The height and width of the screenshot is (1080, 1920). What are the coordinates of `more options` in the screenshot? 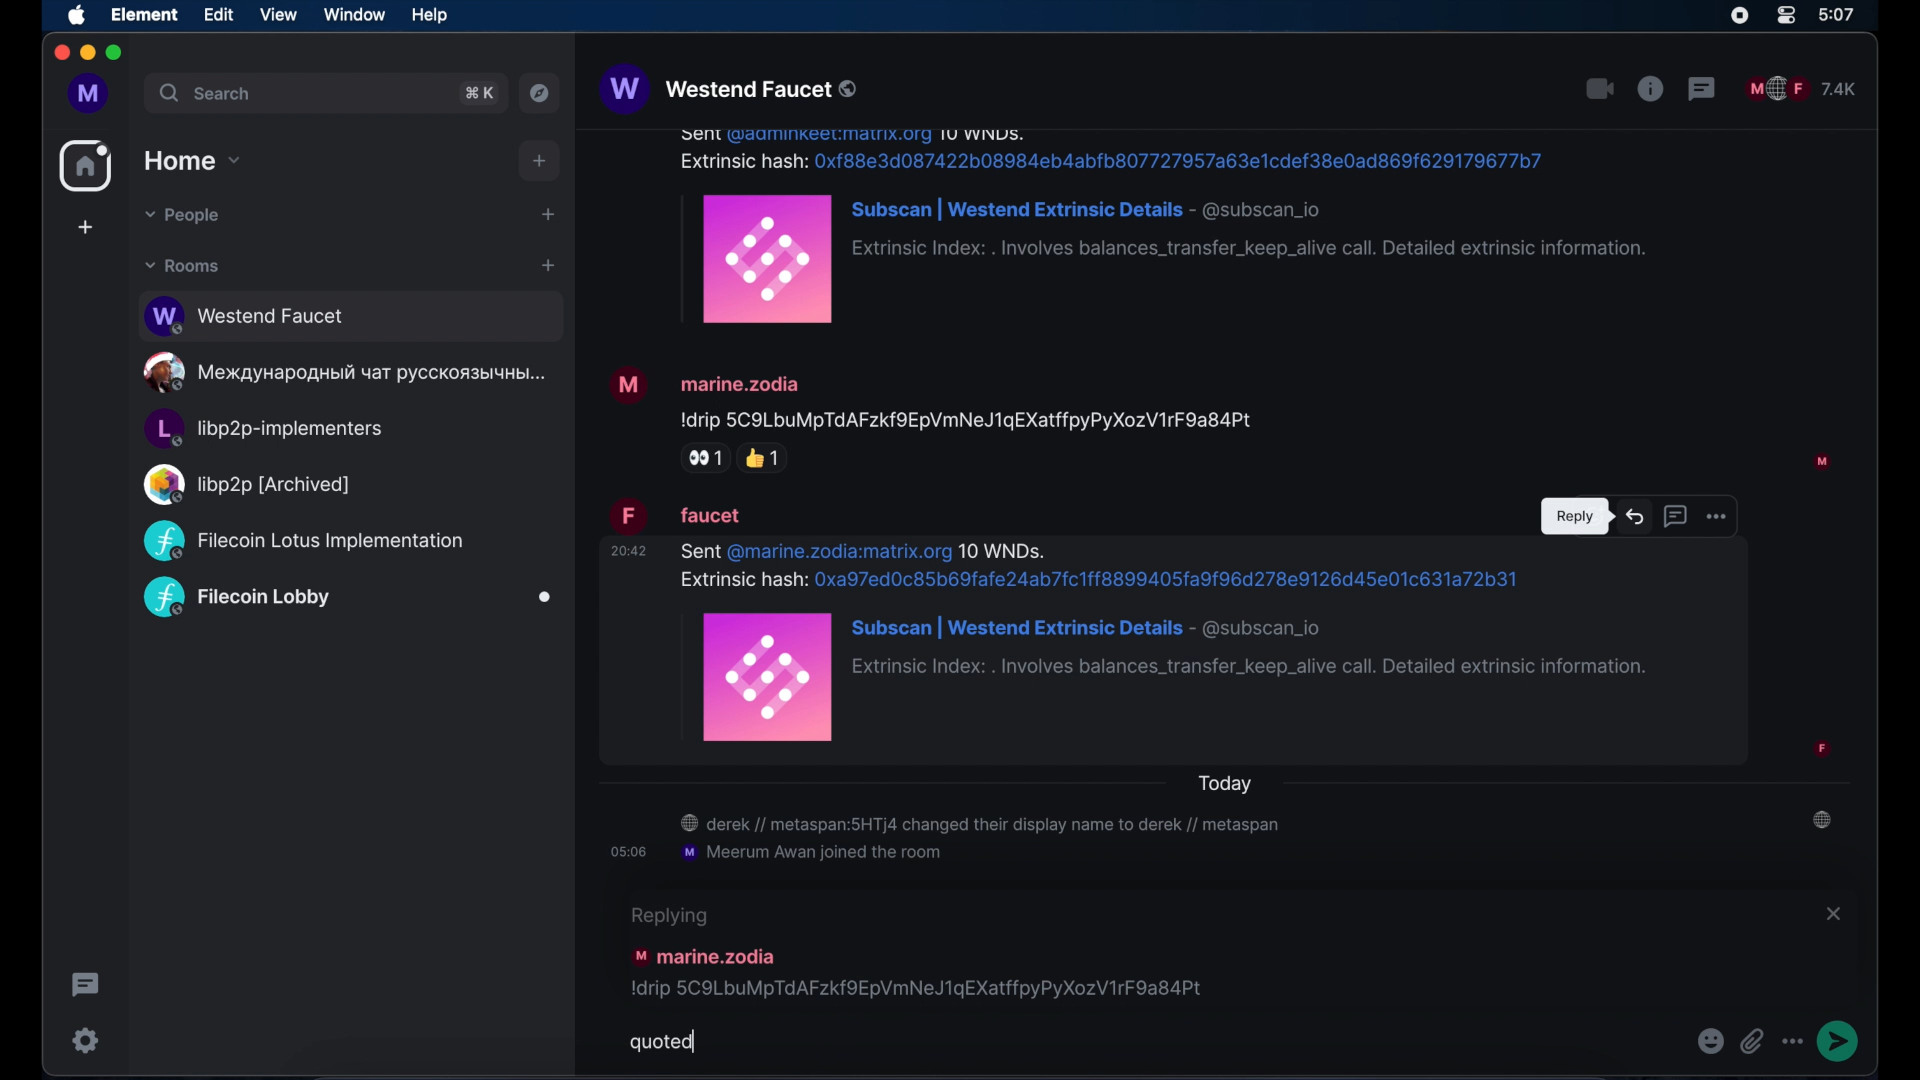 It's located at (1795, 1042).